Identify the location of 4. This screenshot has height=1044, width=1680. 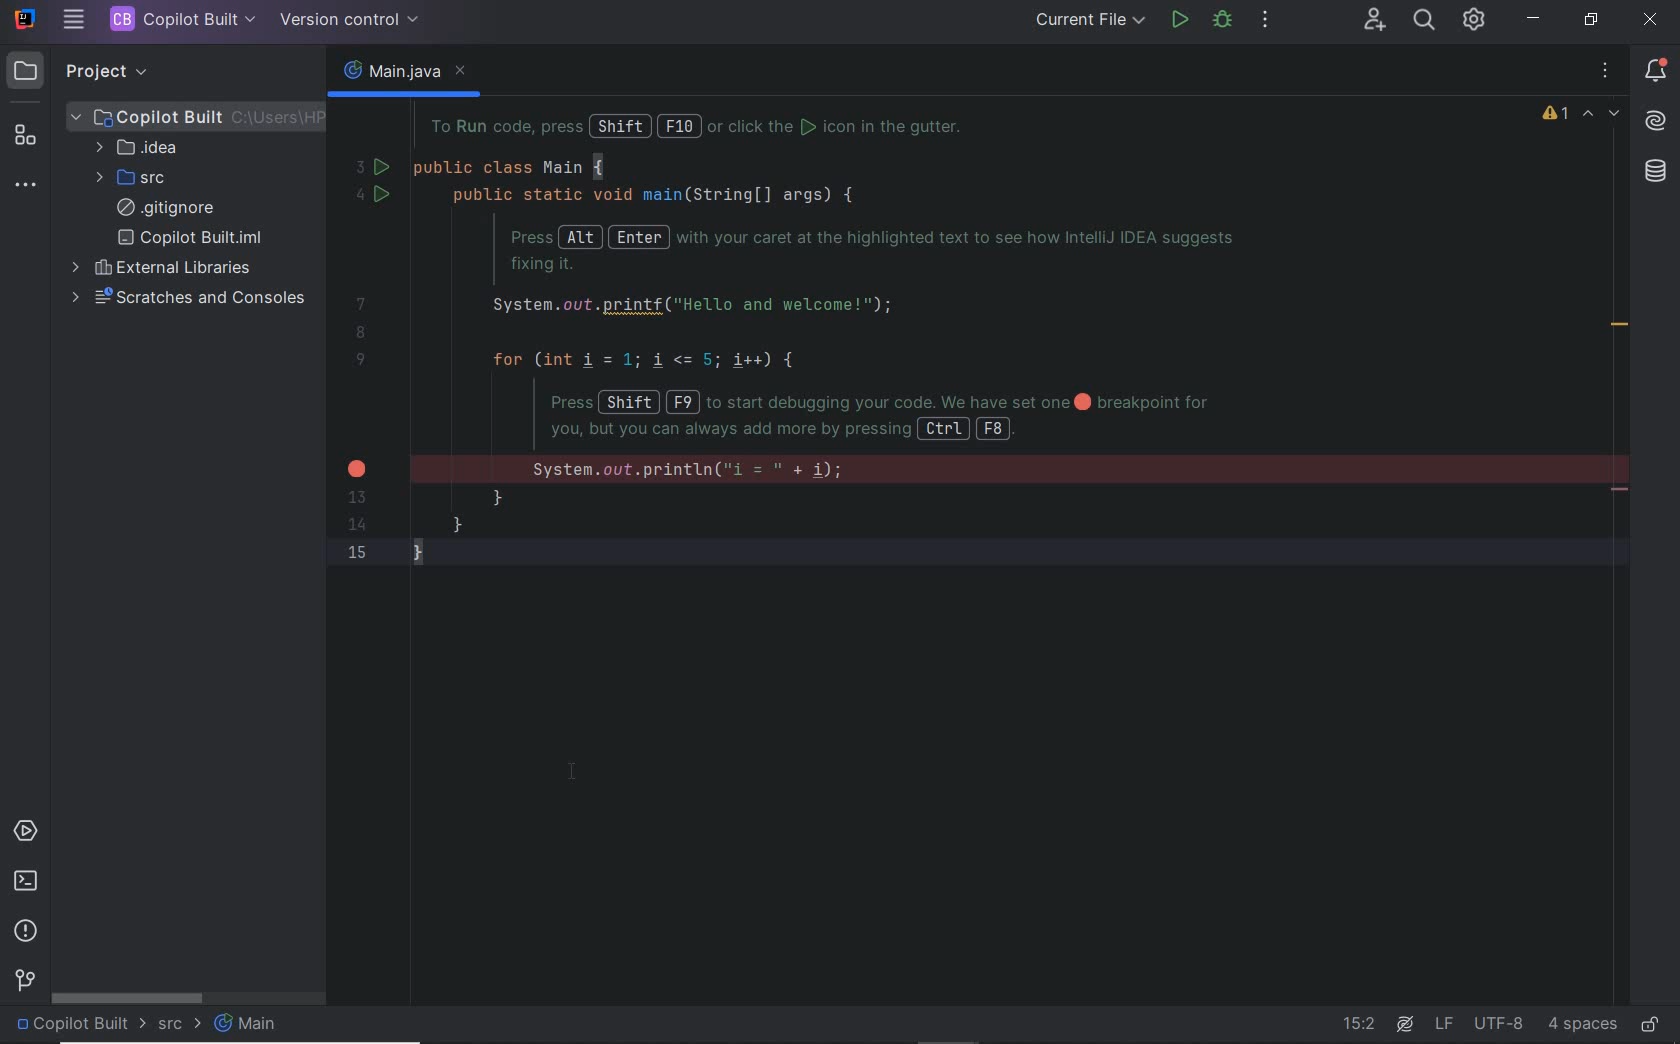
(358, 196).